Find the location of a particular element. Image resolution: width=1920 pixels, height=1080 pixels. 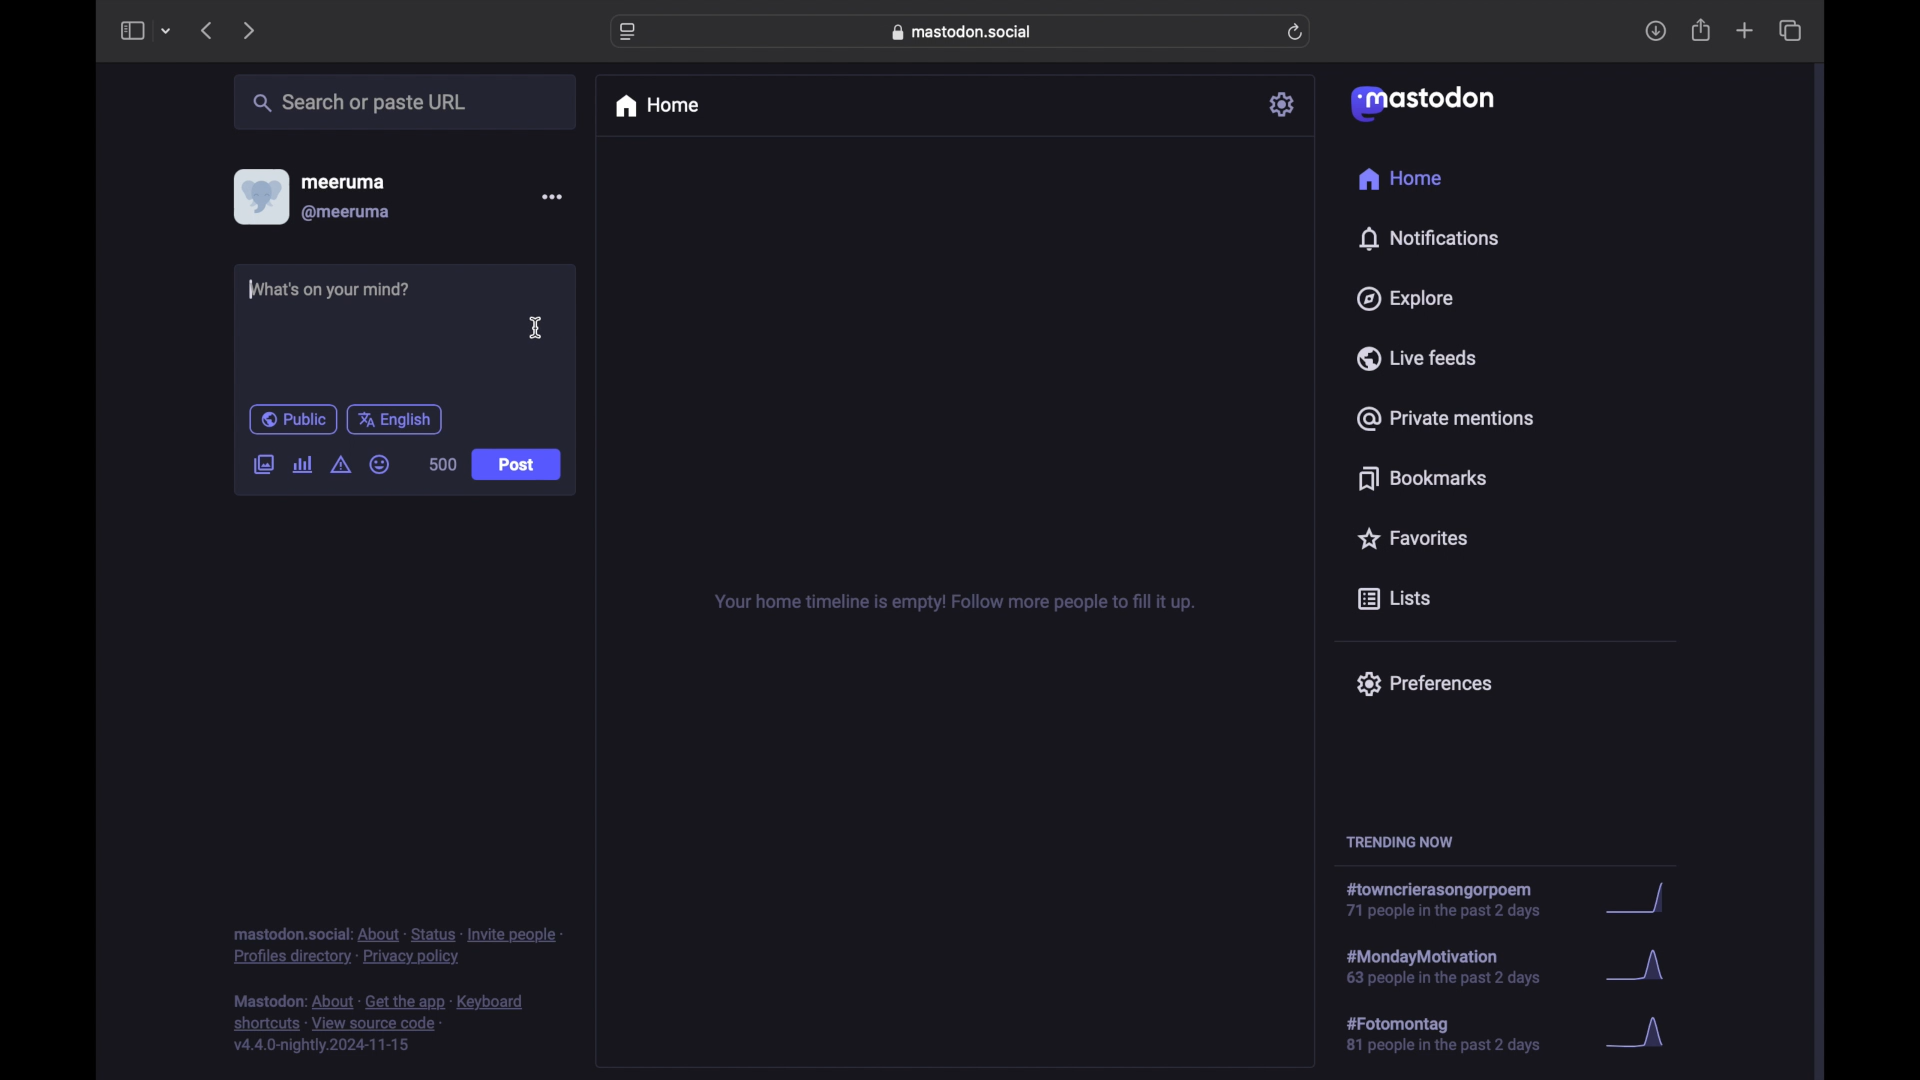

text cursor is located at coordinates (252, 288).